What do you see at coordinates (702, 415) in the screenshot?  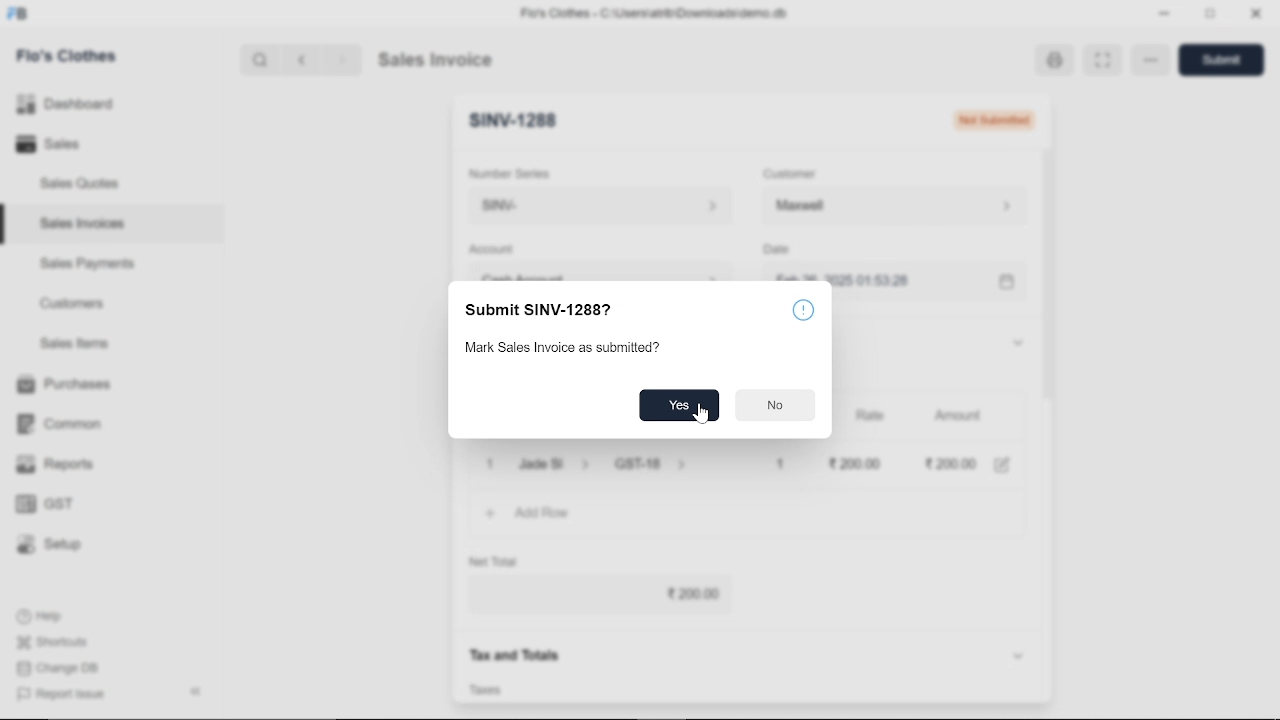 I see `cursor` at bounding box center [702, 415].